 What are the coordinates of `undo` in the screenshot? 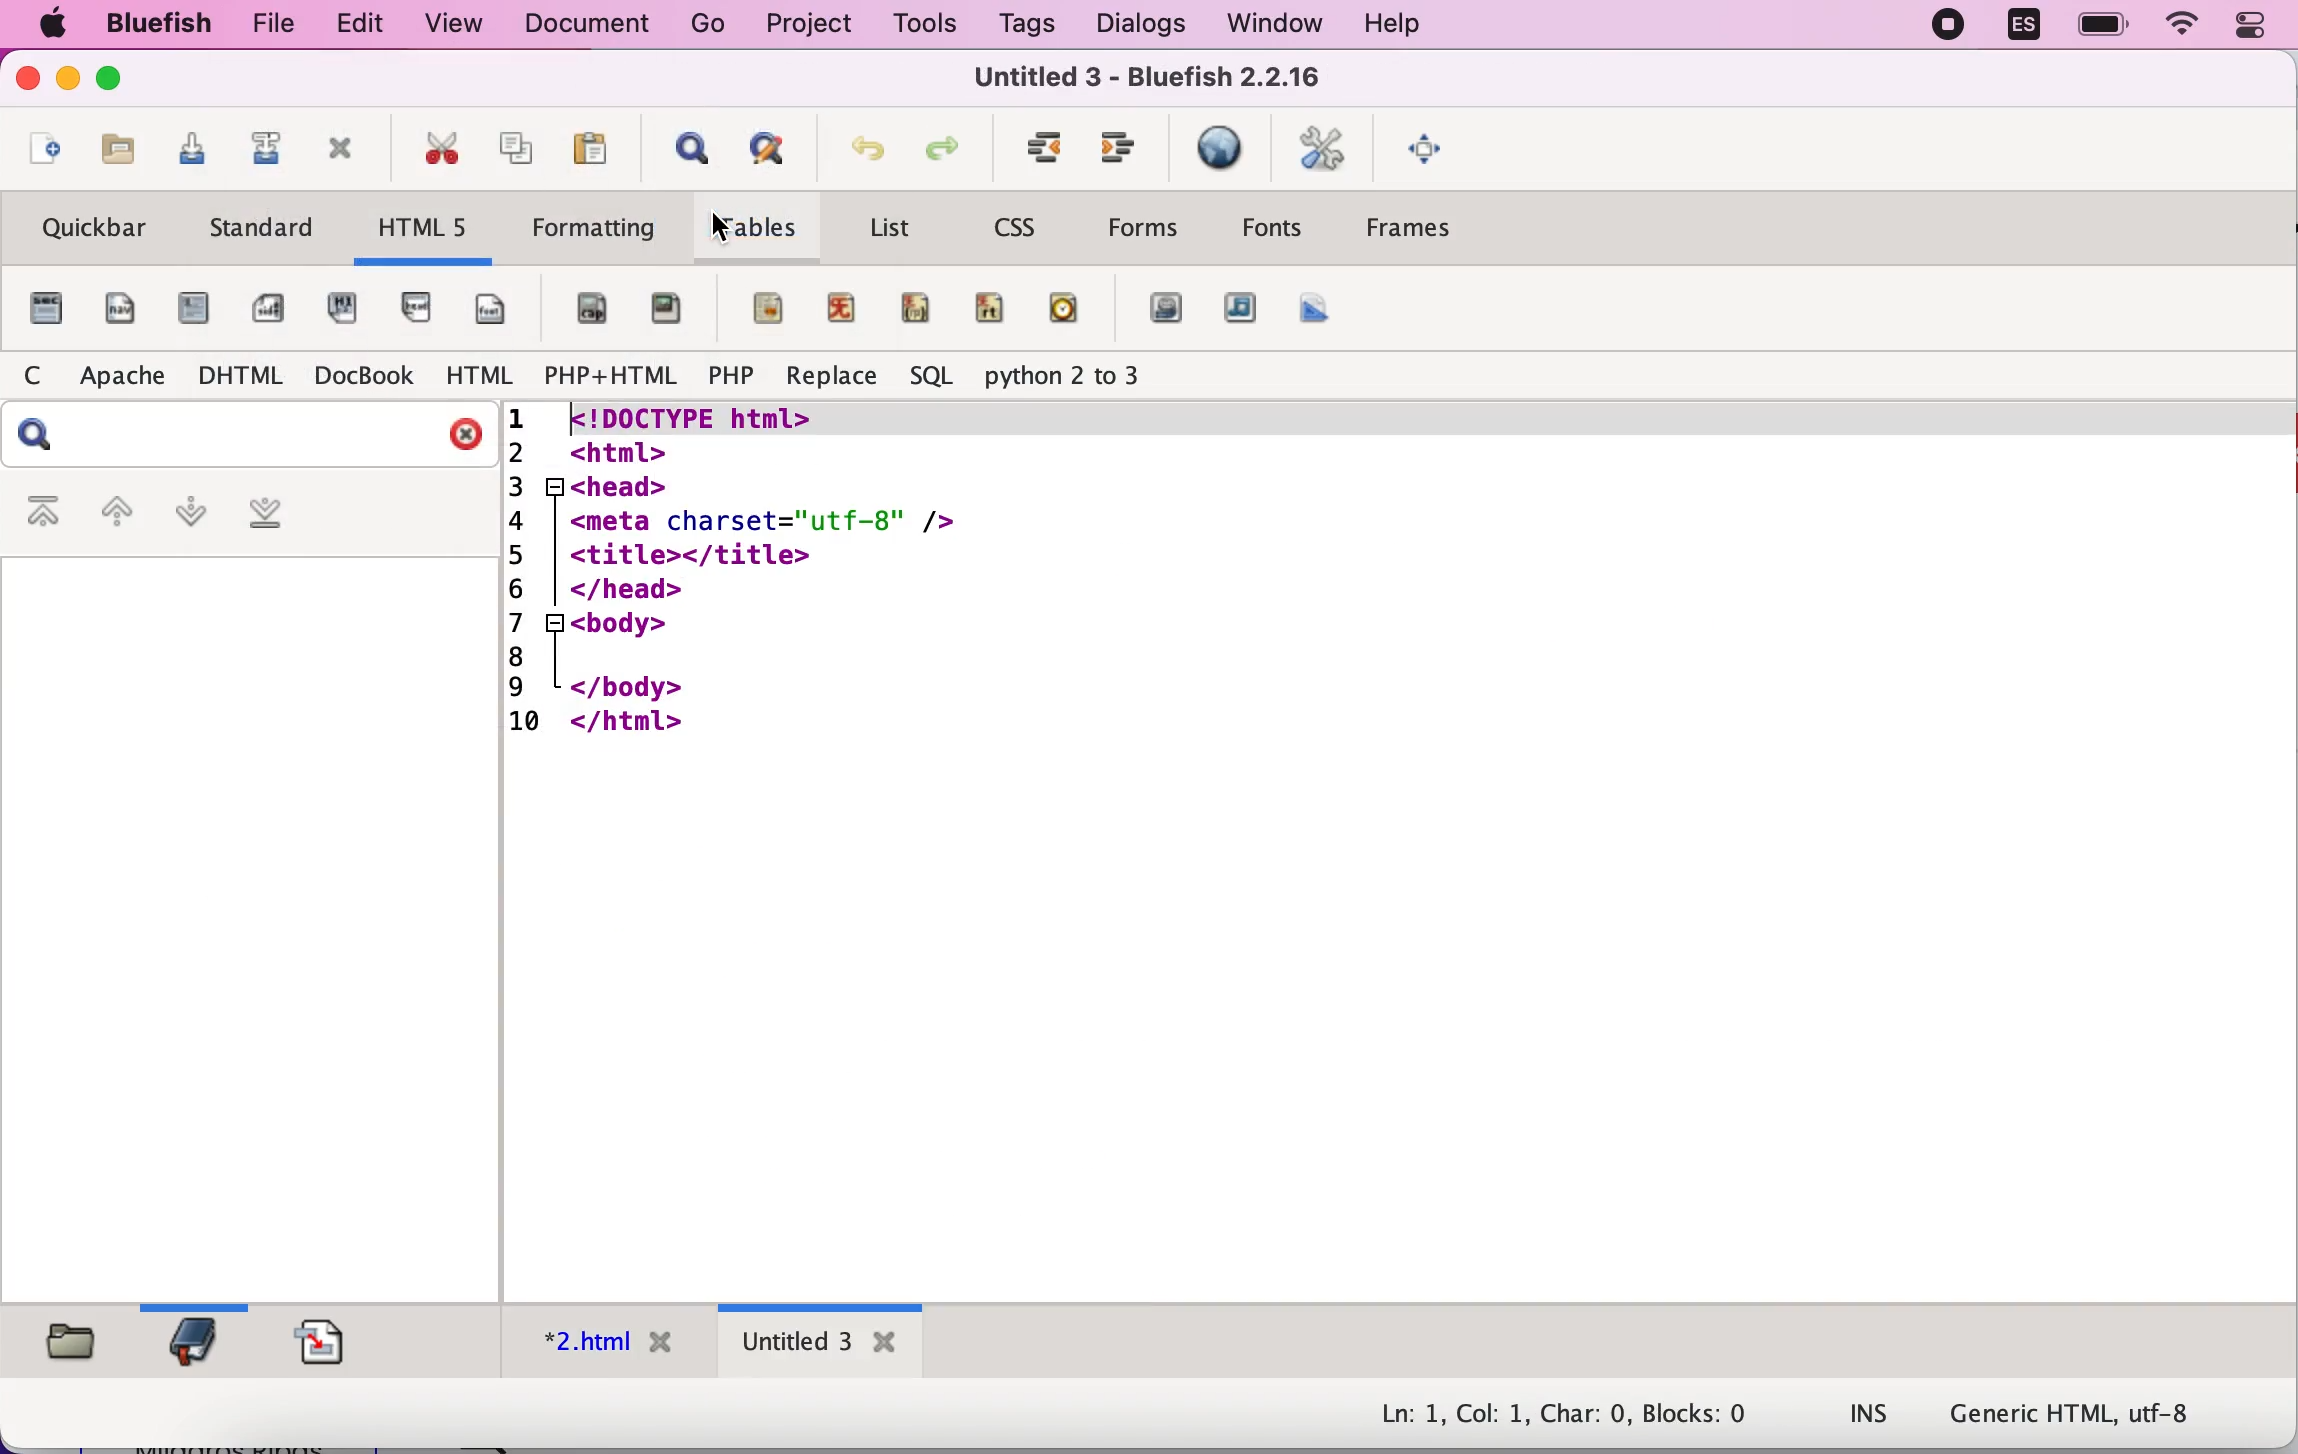 It's located at (865, 147).